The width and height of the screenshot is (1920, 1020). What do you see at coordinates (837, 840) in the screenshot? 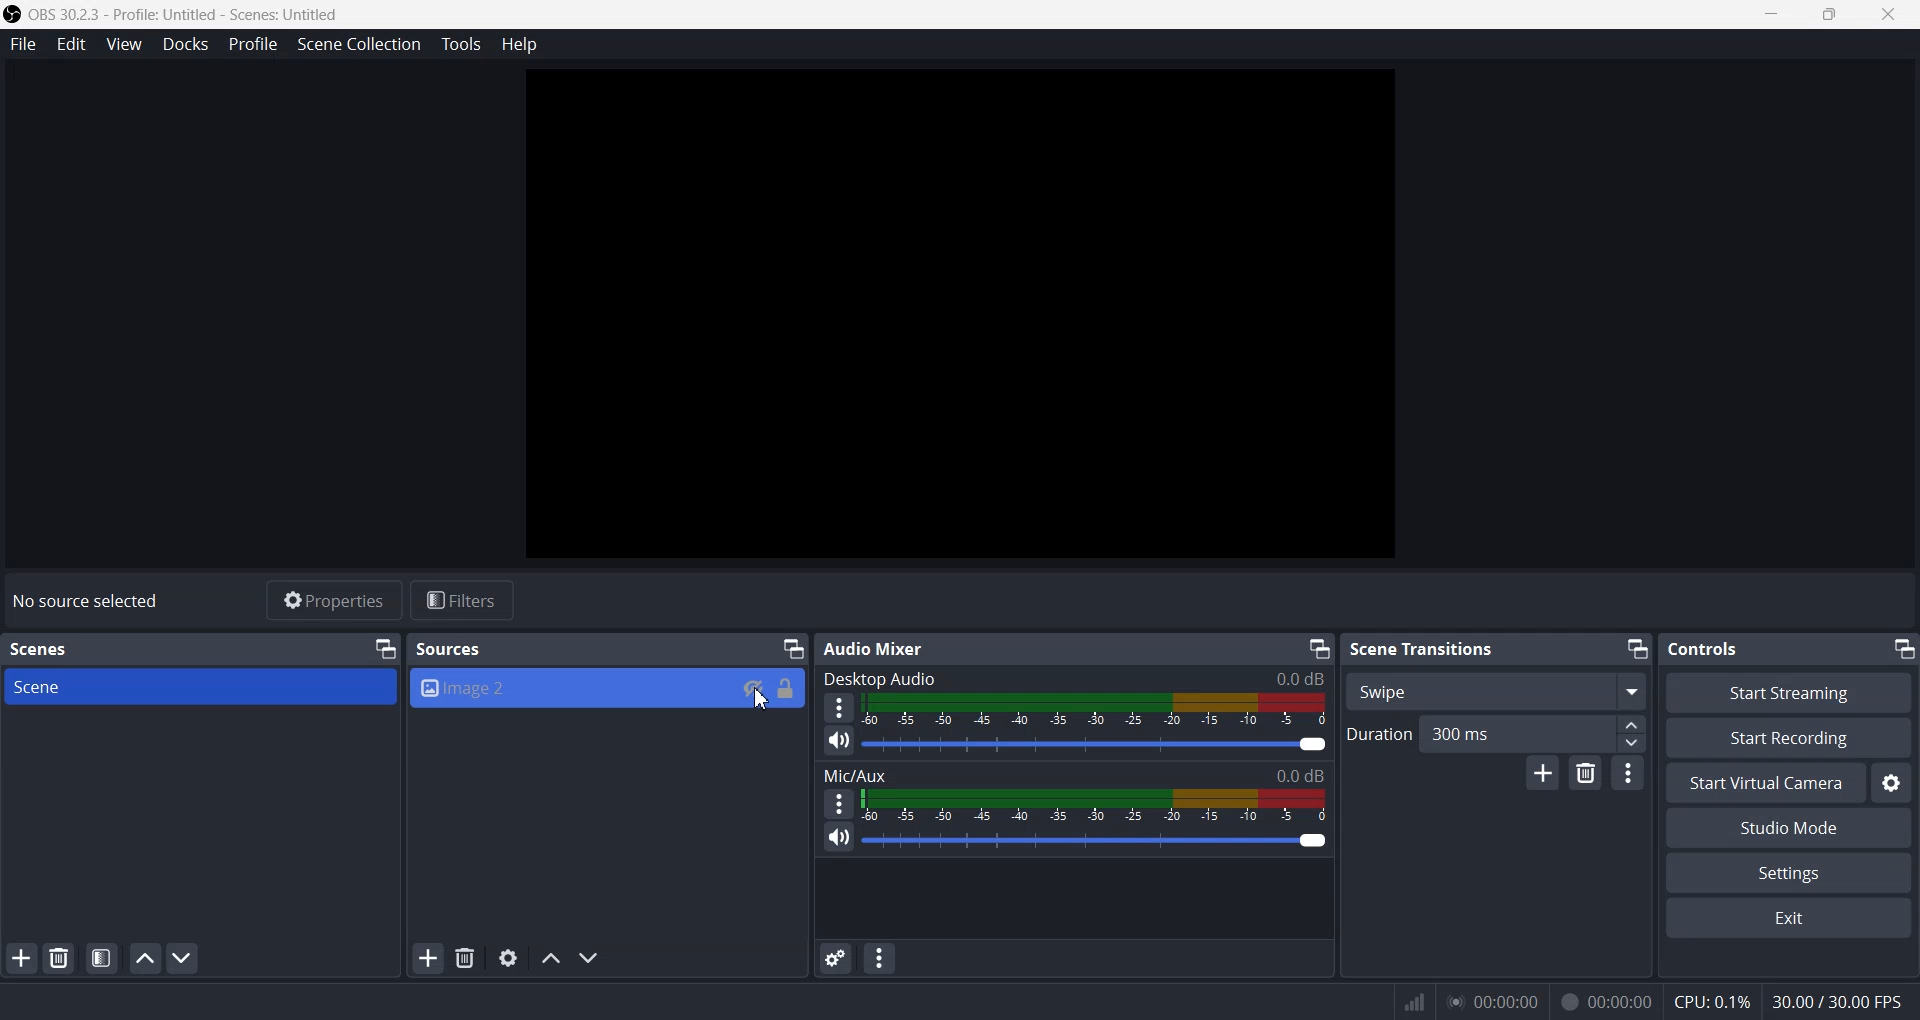
I see `Unmute/ Mute` at bounding box center [837, 840].